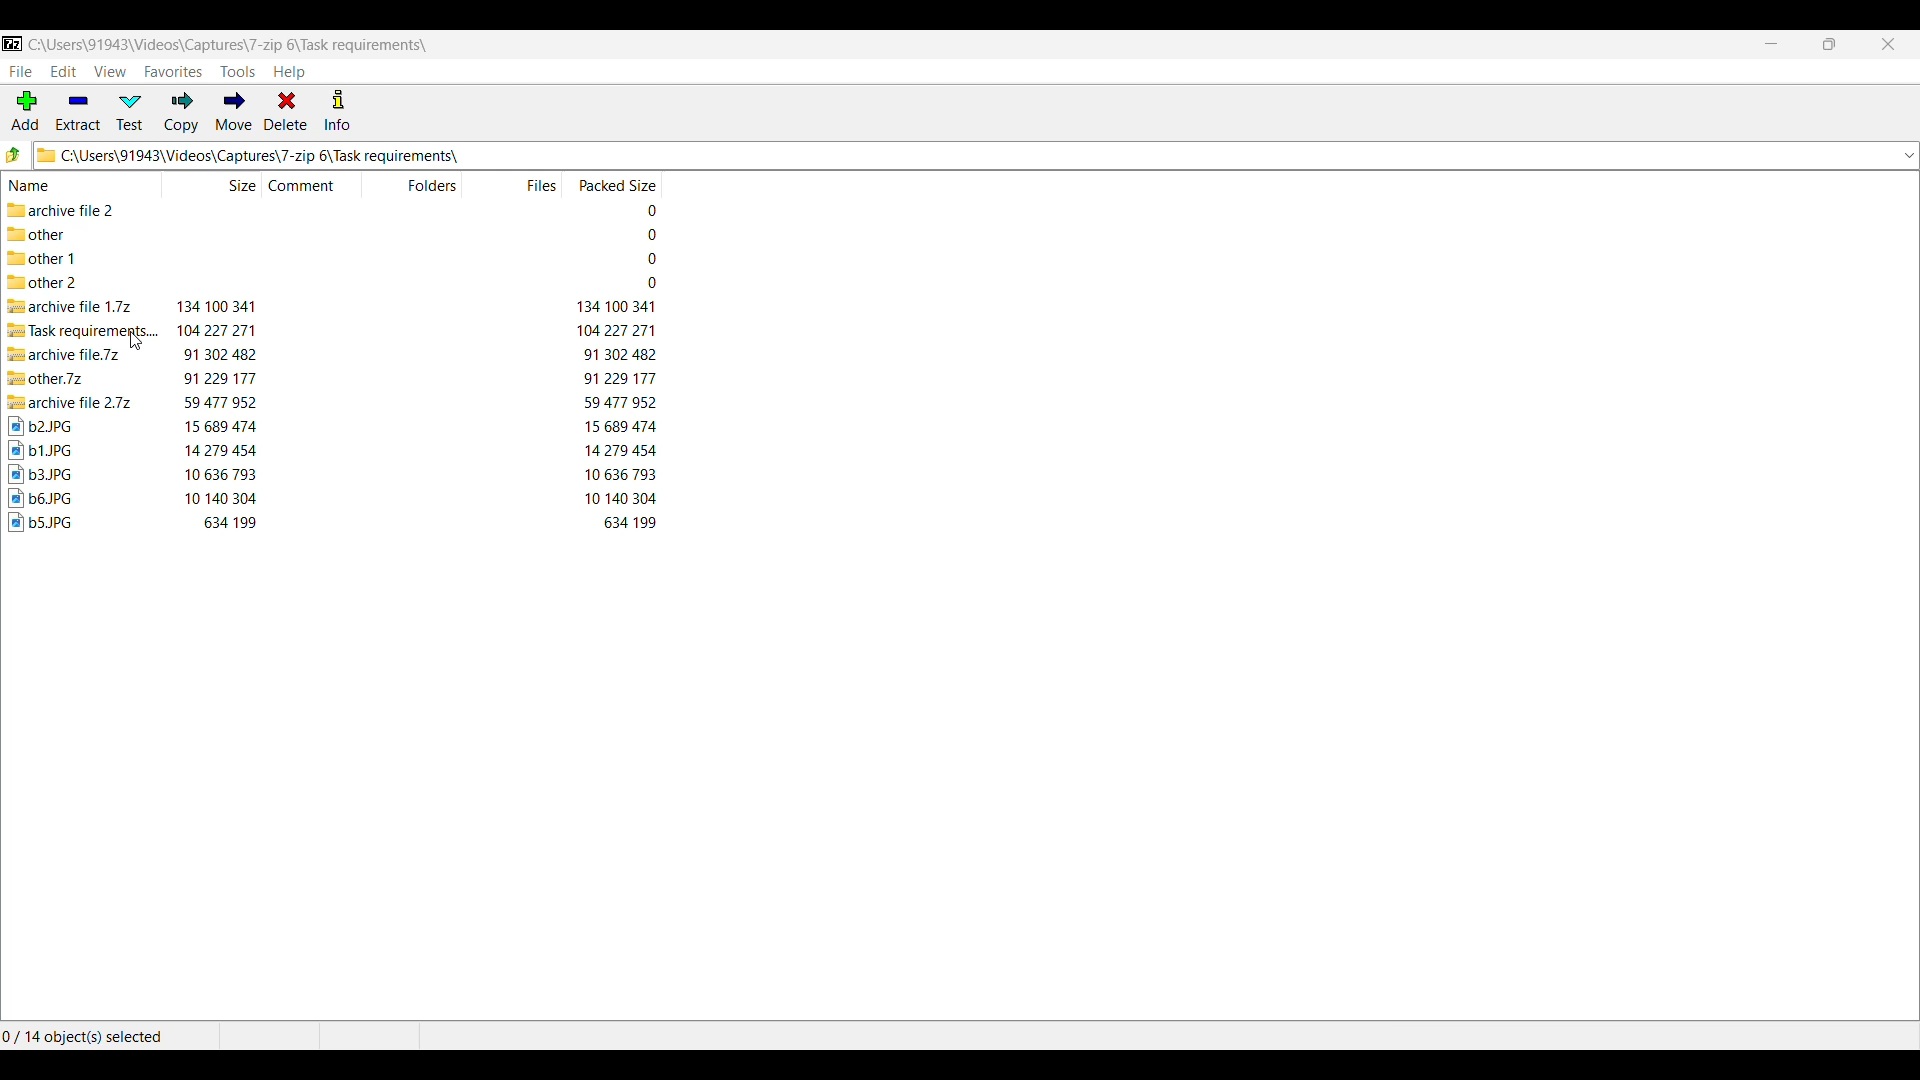 The width and height of the screenshot is (1920, 1080). I want to click on compressed file, so click(66, 306).